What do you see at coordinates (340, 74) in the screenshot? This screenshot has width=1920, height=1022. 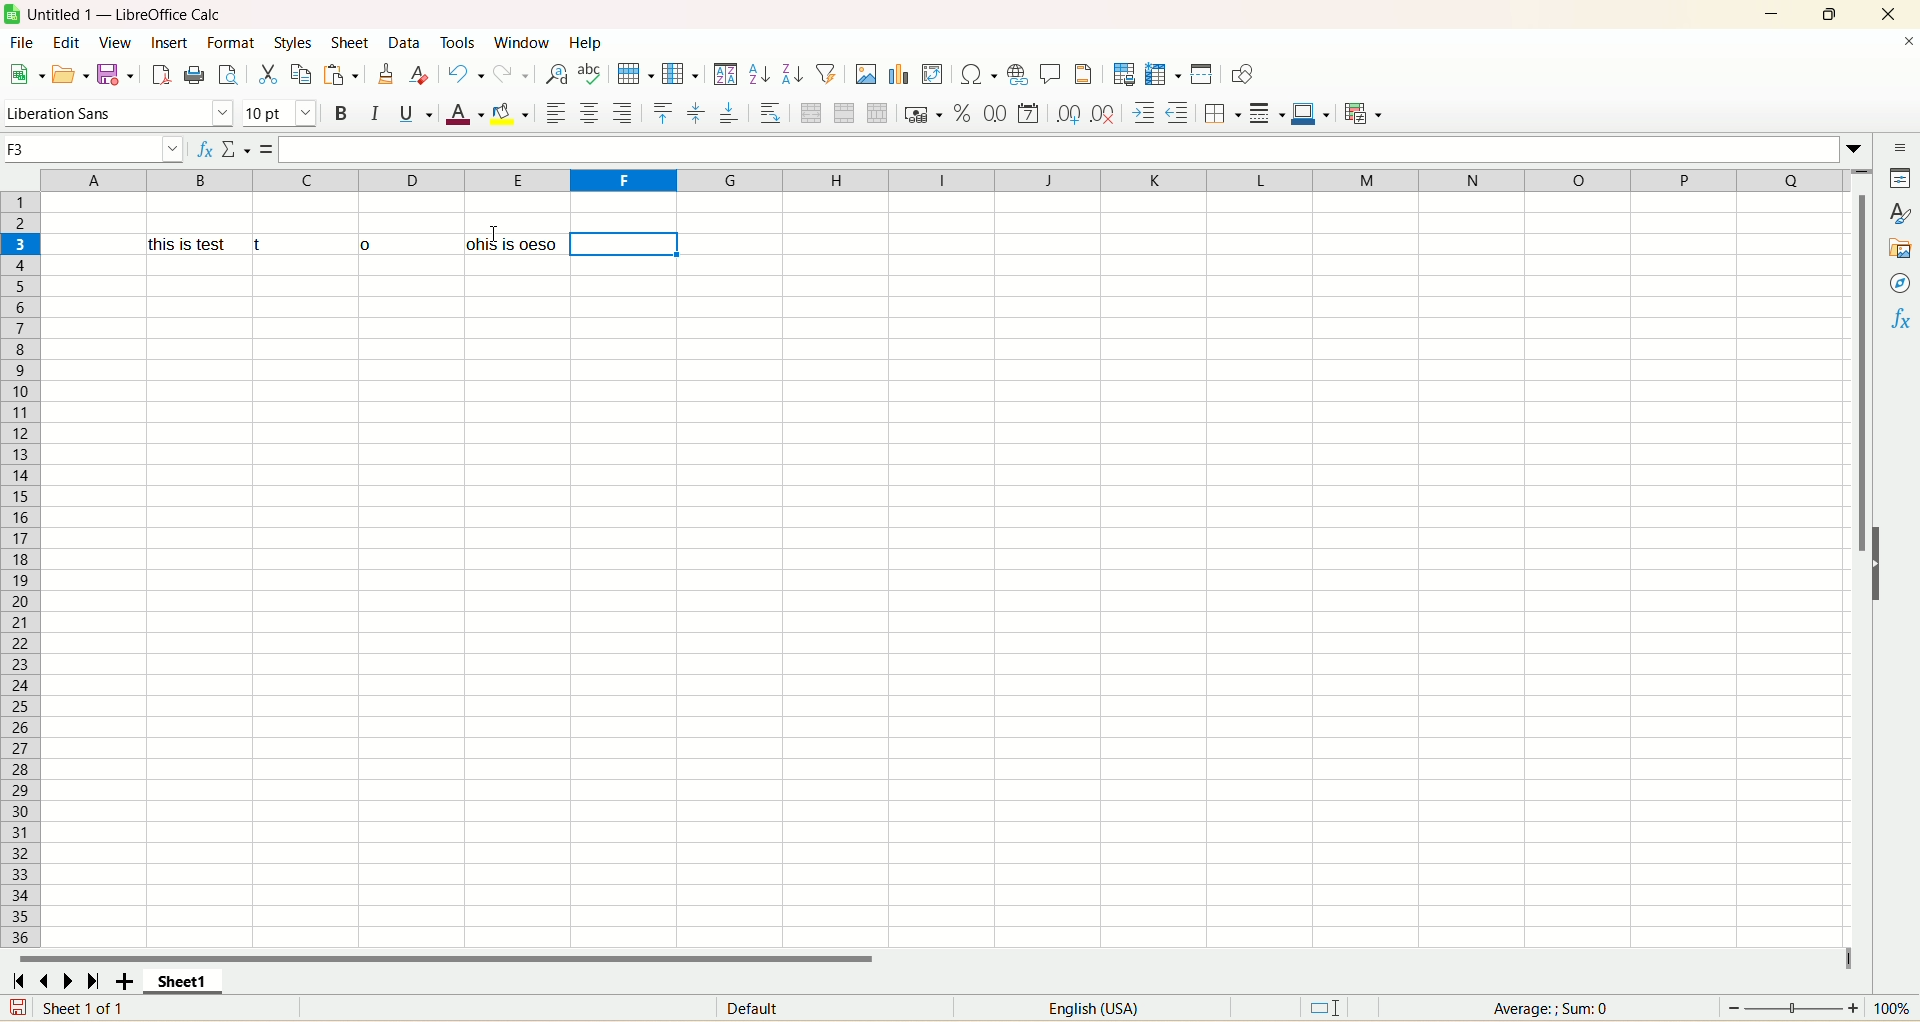 I see `paste` at bounding box center [340, 74].